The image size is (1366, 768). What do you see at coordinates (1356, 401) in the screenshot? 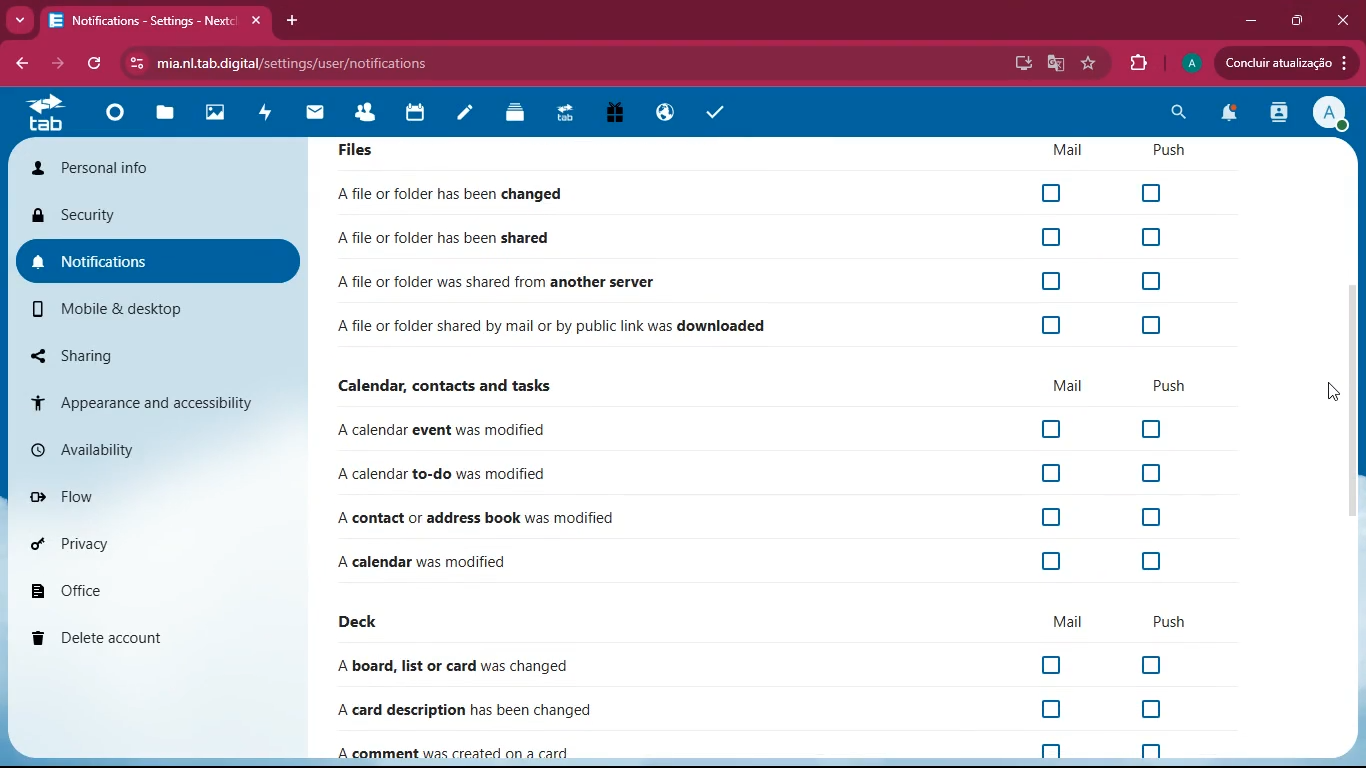
I see `scroll bar` at bounding box center [1356, 401].